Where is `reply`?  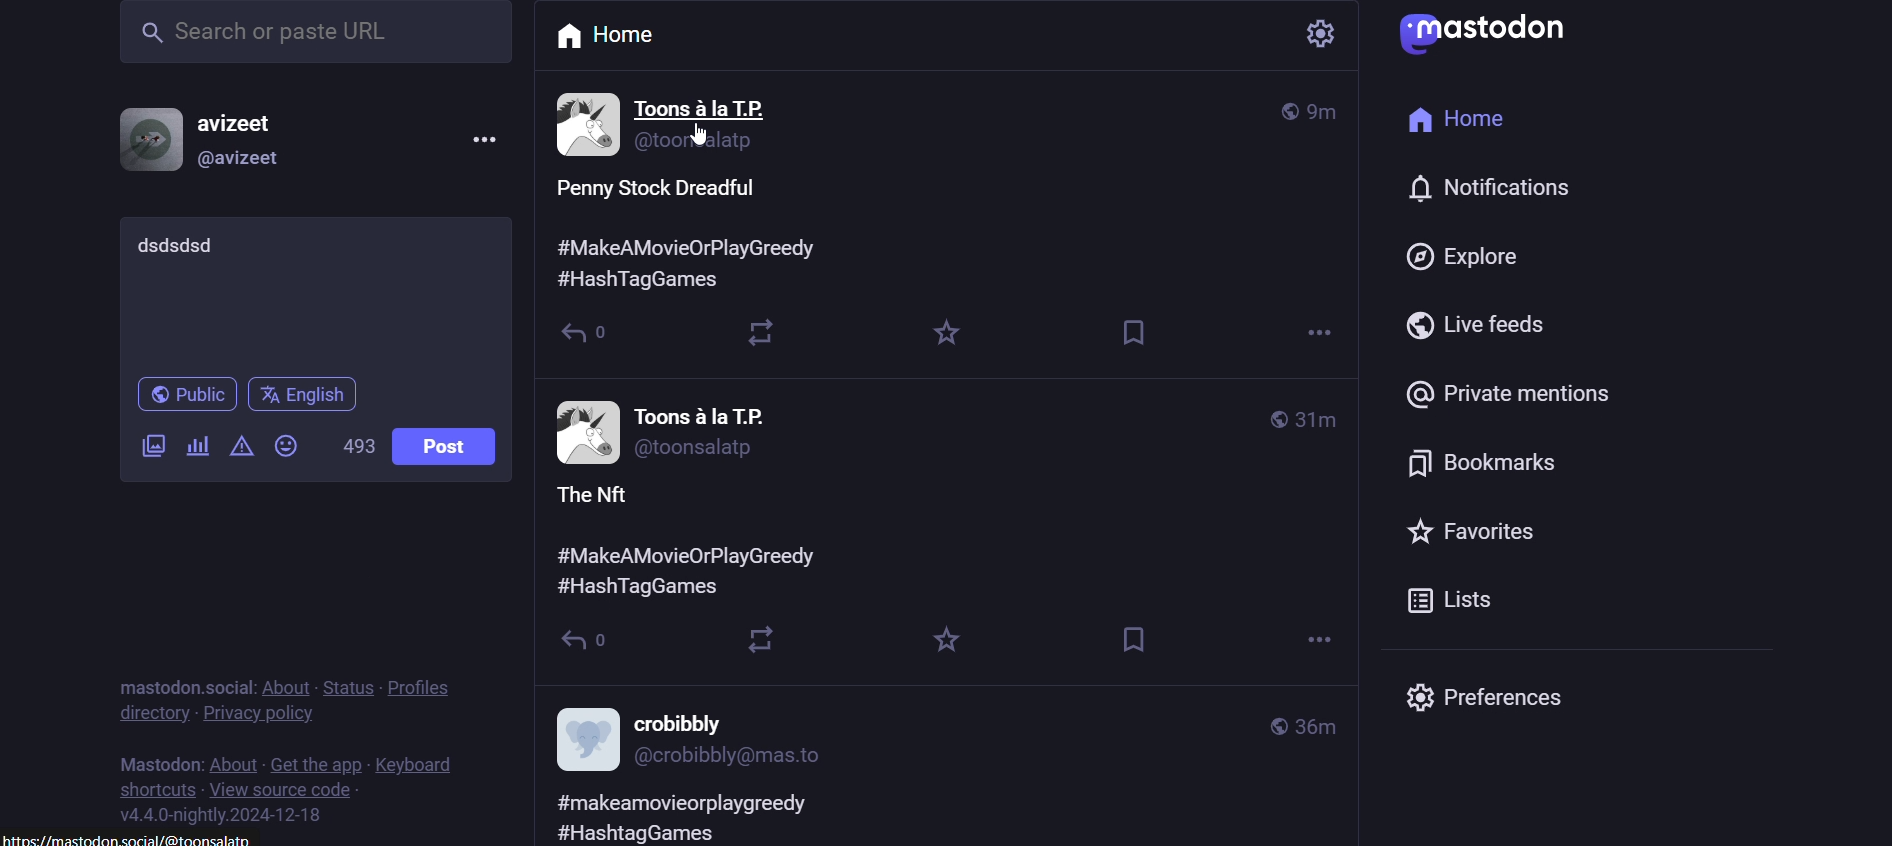 reply is located at coordinates (587, 334).